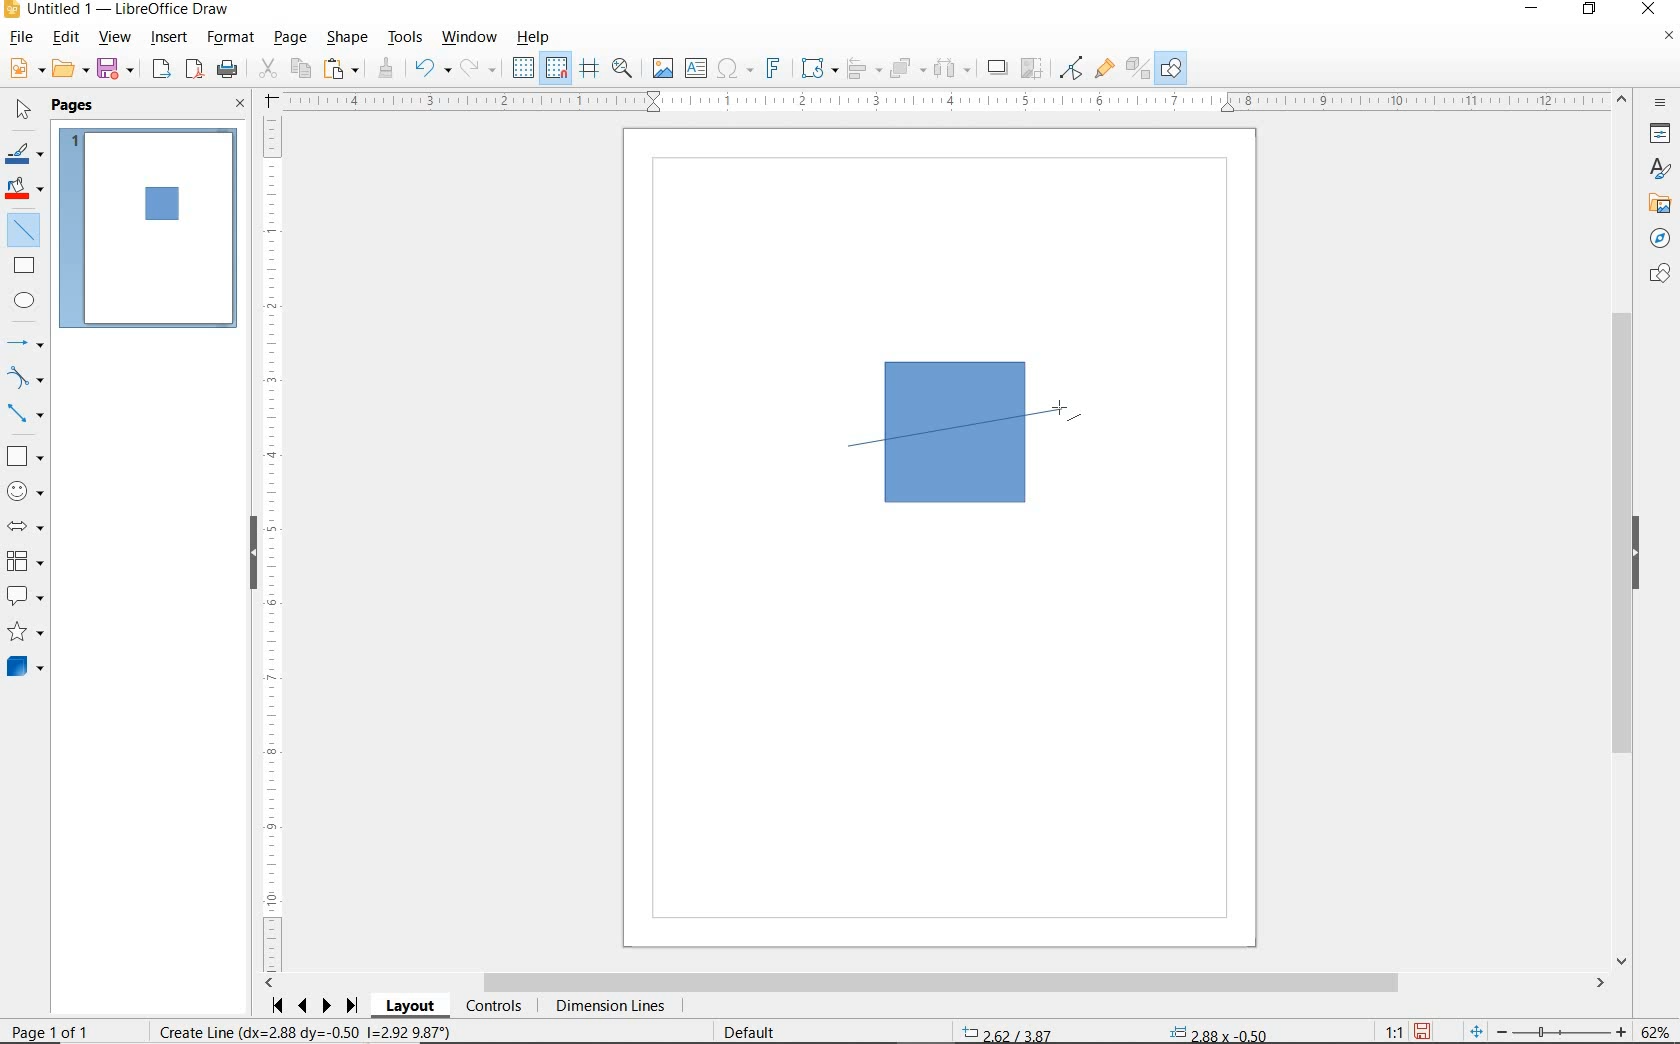 The height and width of the screenshot is (1044, 1680). I want to click on RECTANGLE, so click(25, 265).